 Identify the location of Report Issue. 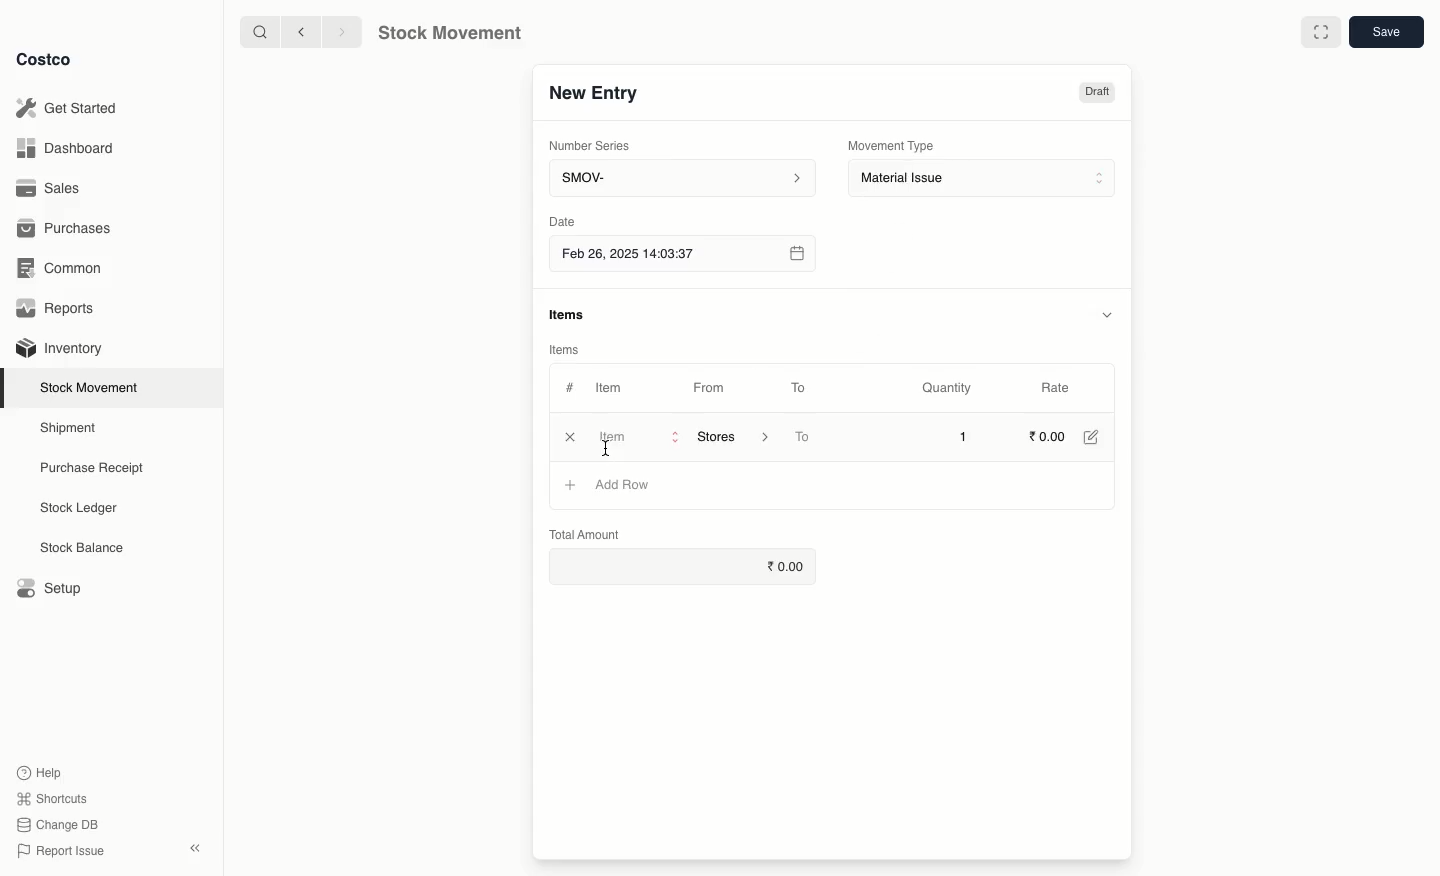
(63, 851).